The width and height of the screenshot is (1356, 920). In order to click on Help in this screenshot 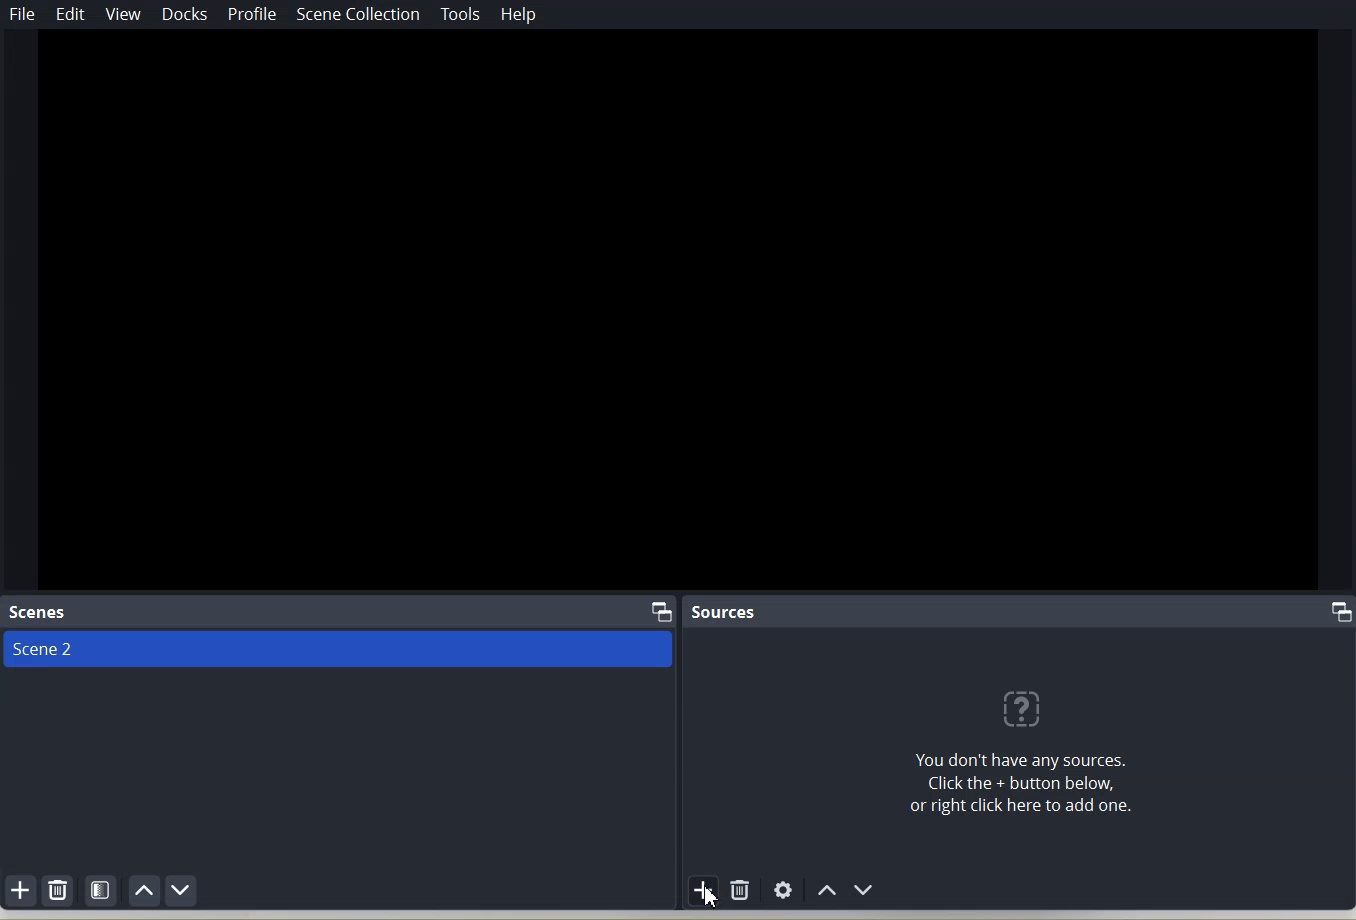, I will do `click(519, 14)`.